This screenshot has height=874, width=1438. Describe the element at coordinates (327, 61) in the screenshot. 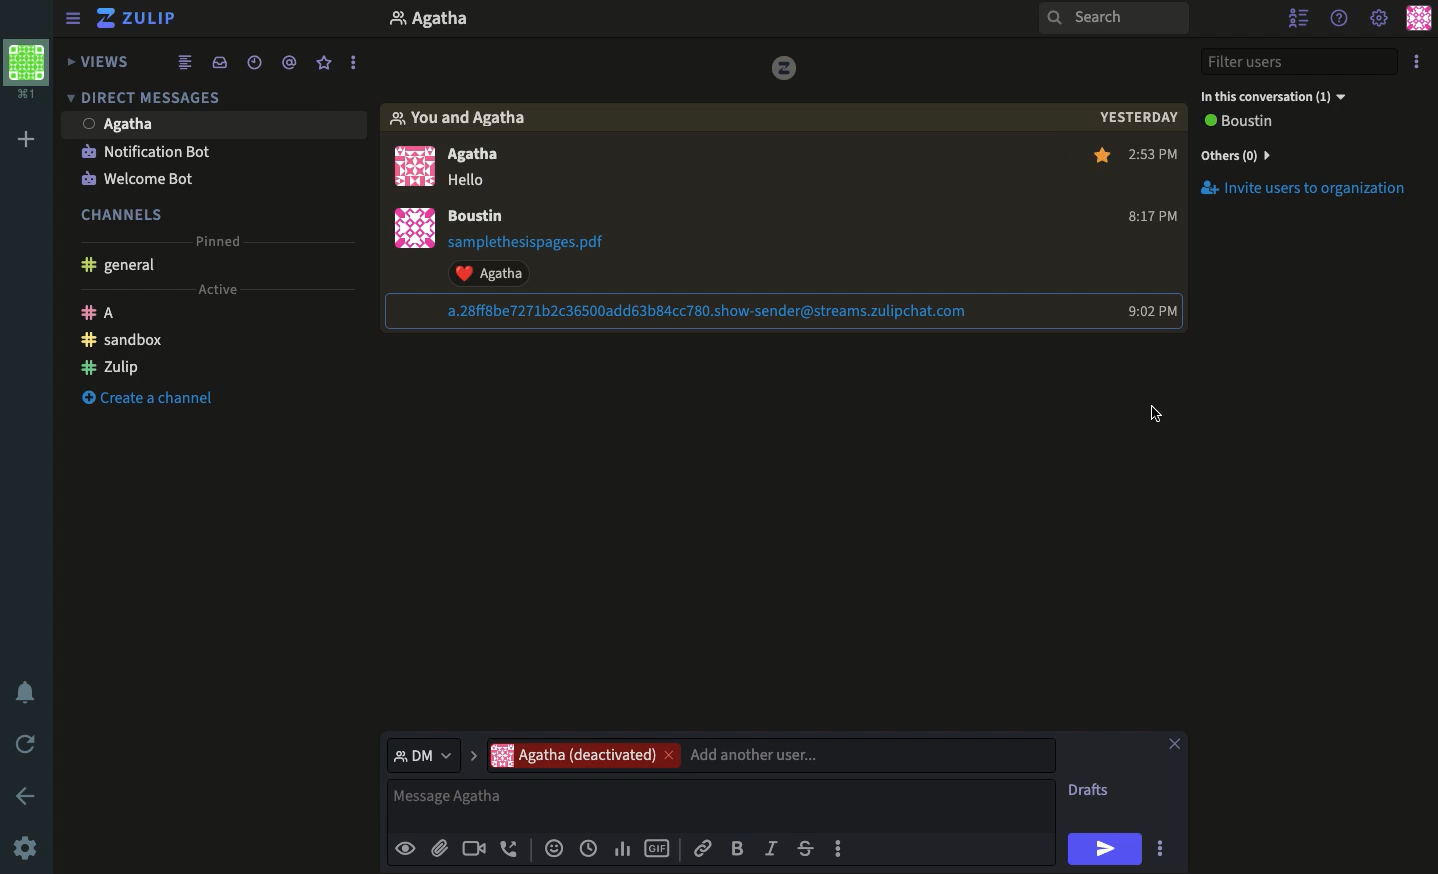

I see `Favorites` at that location.